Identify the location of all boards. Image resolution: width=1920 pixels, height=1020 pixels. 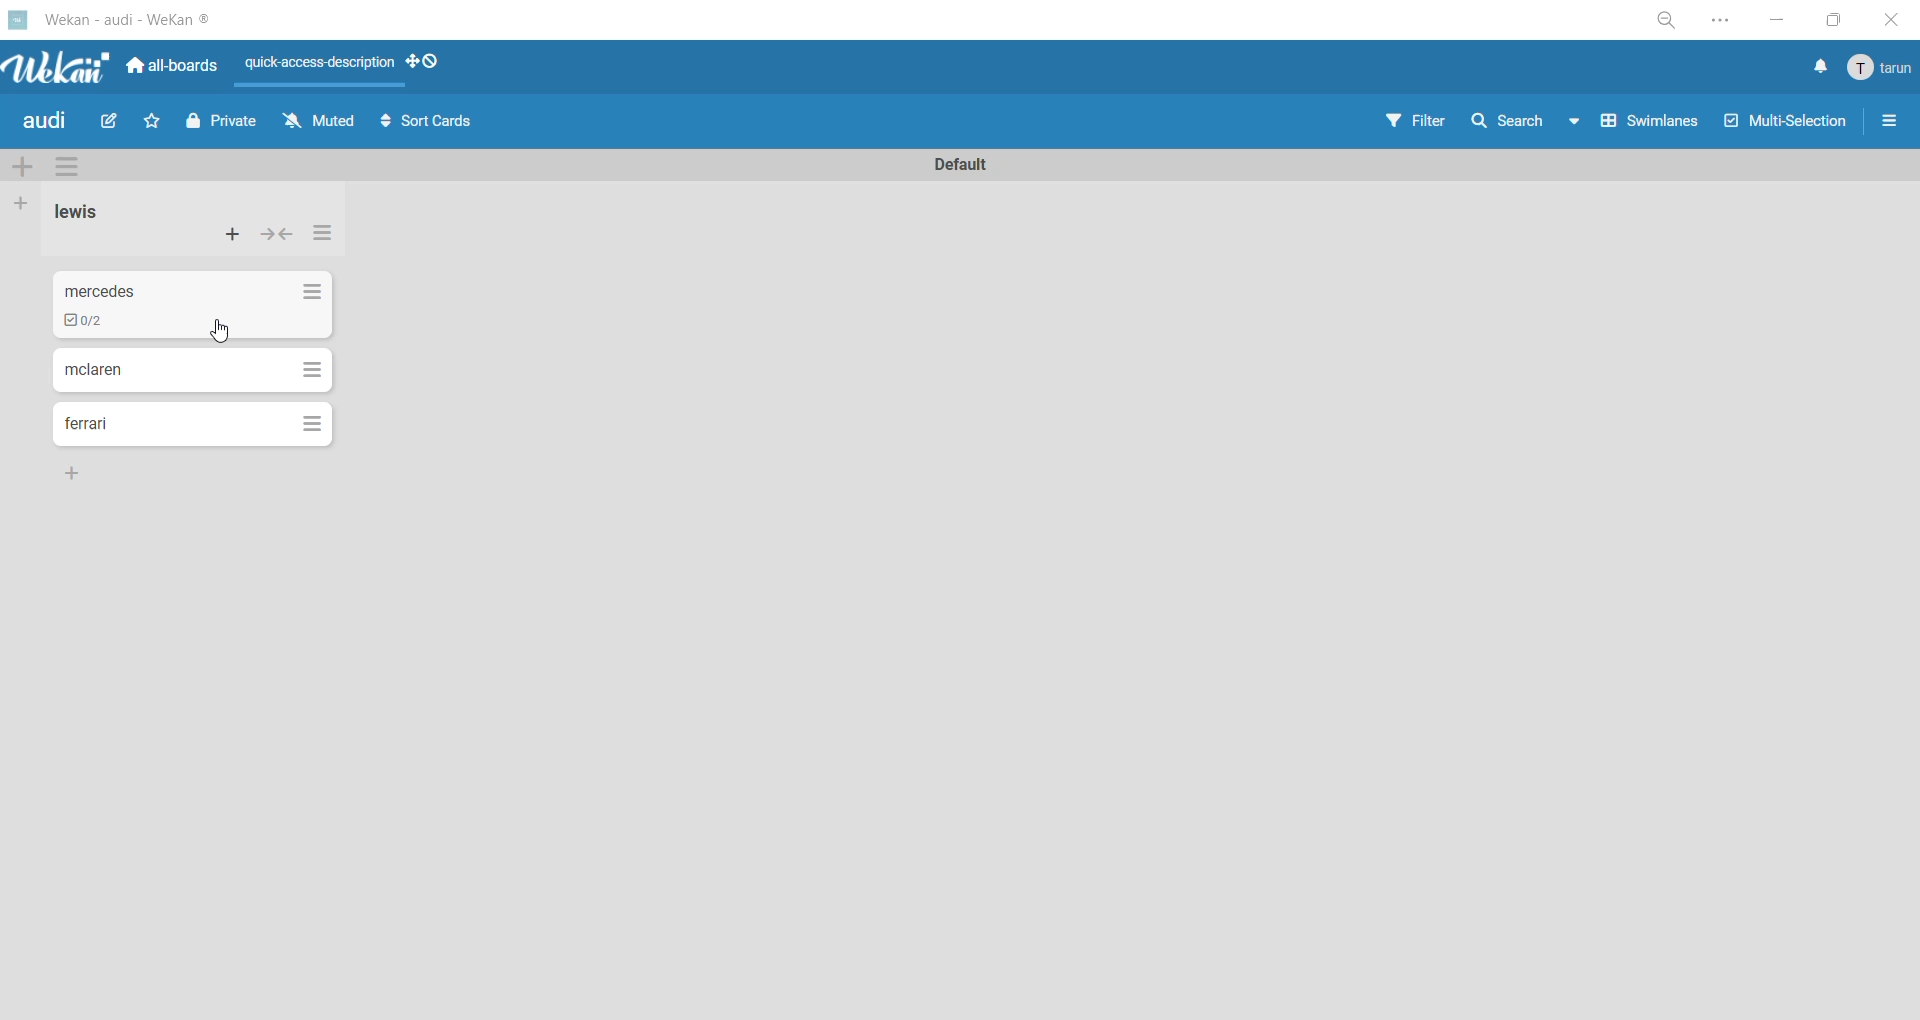
(173, 63).